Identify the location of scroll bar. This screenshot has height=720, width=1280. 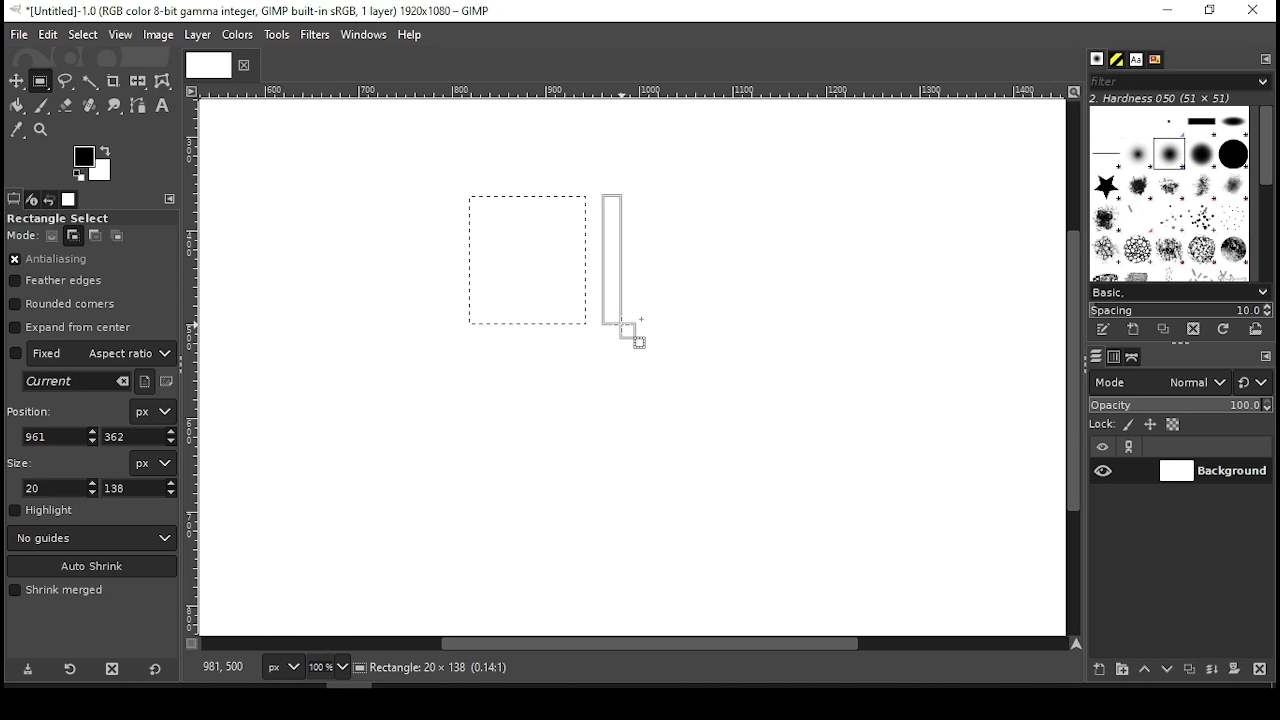
(1265, 192).